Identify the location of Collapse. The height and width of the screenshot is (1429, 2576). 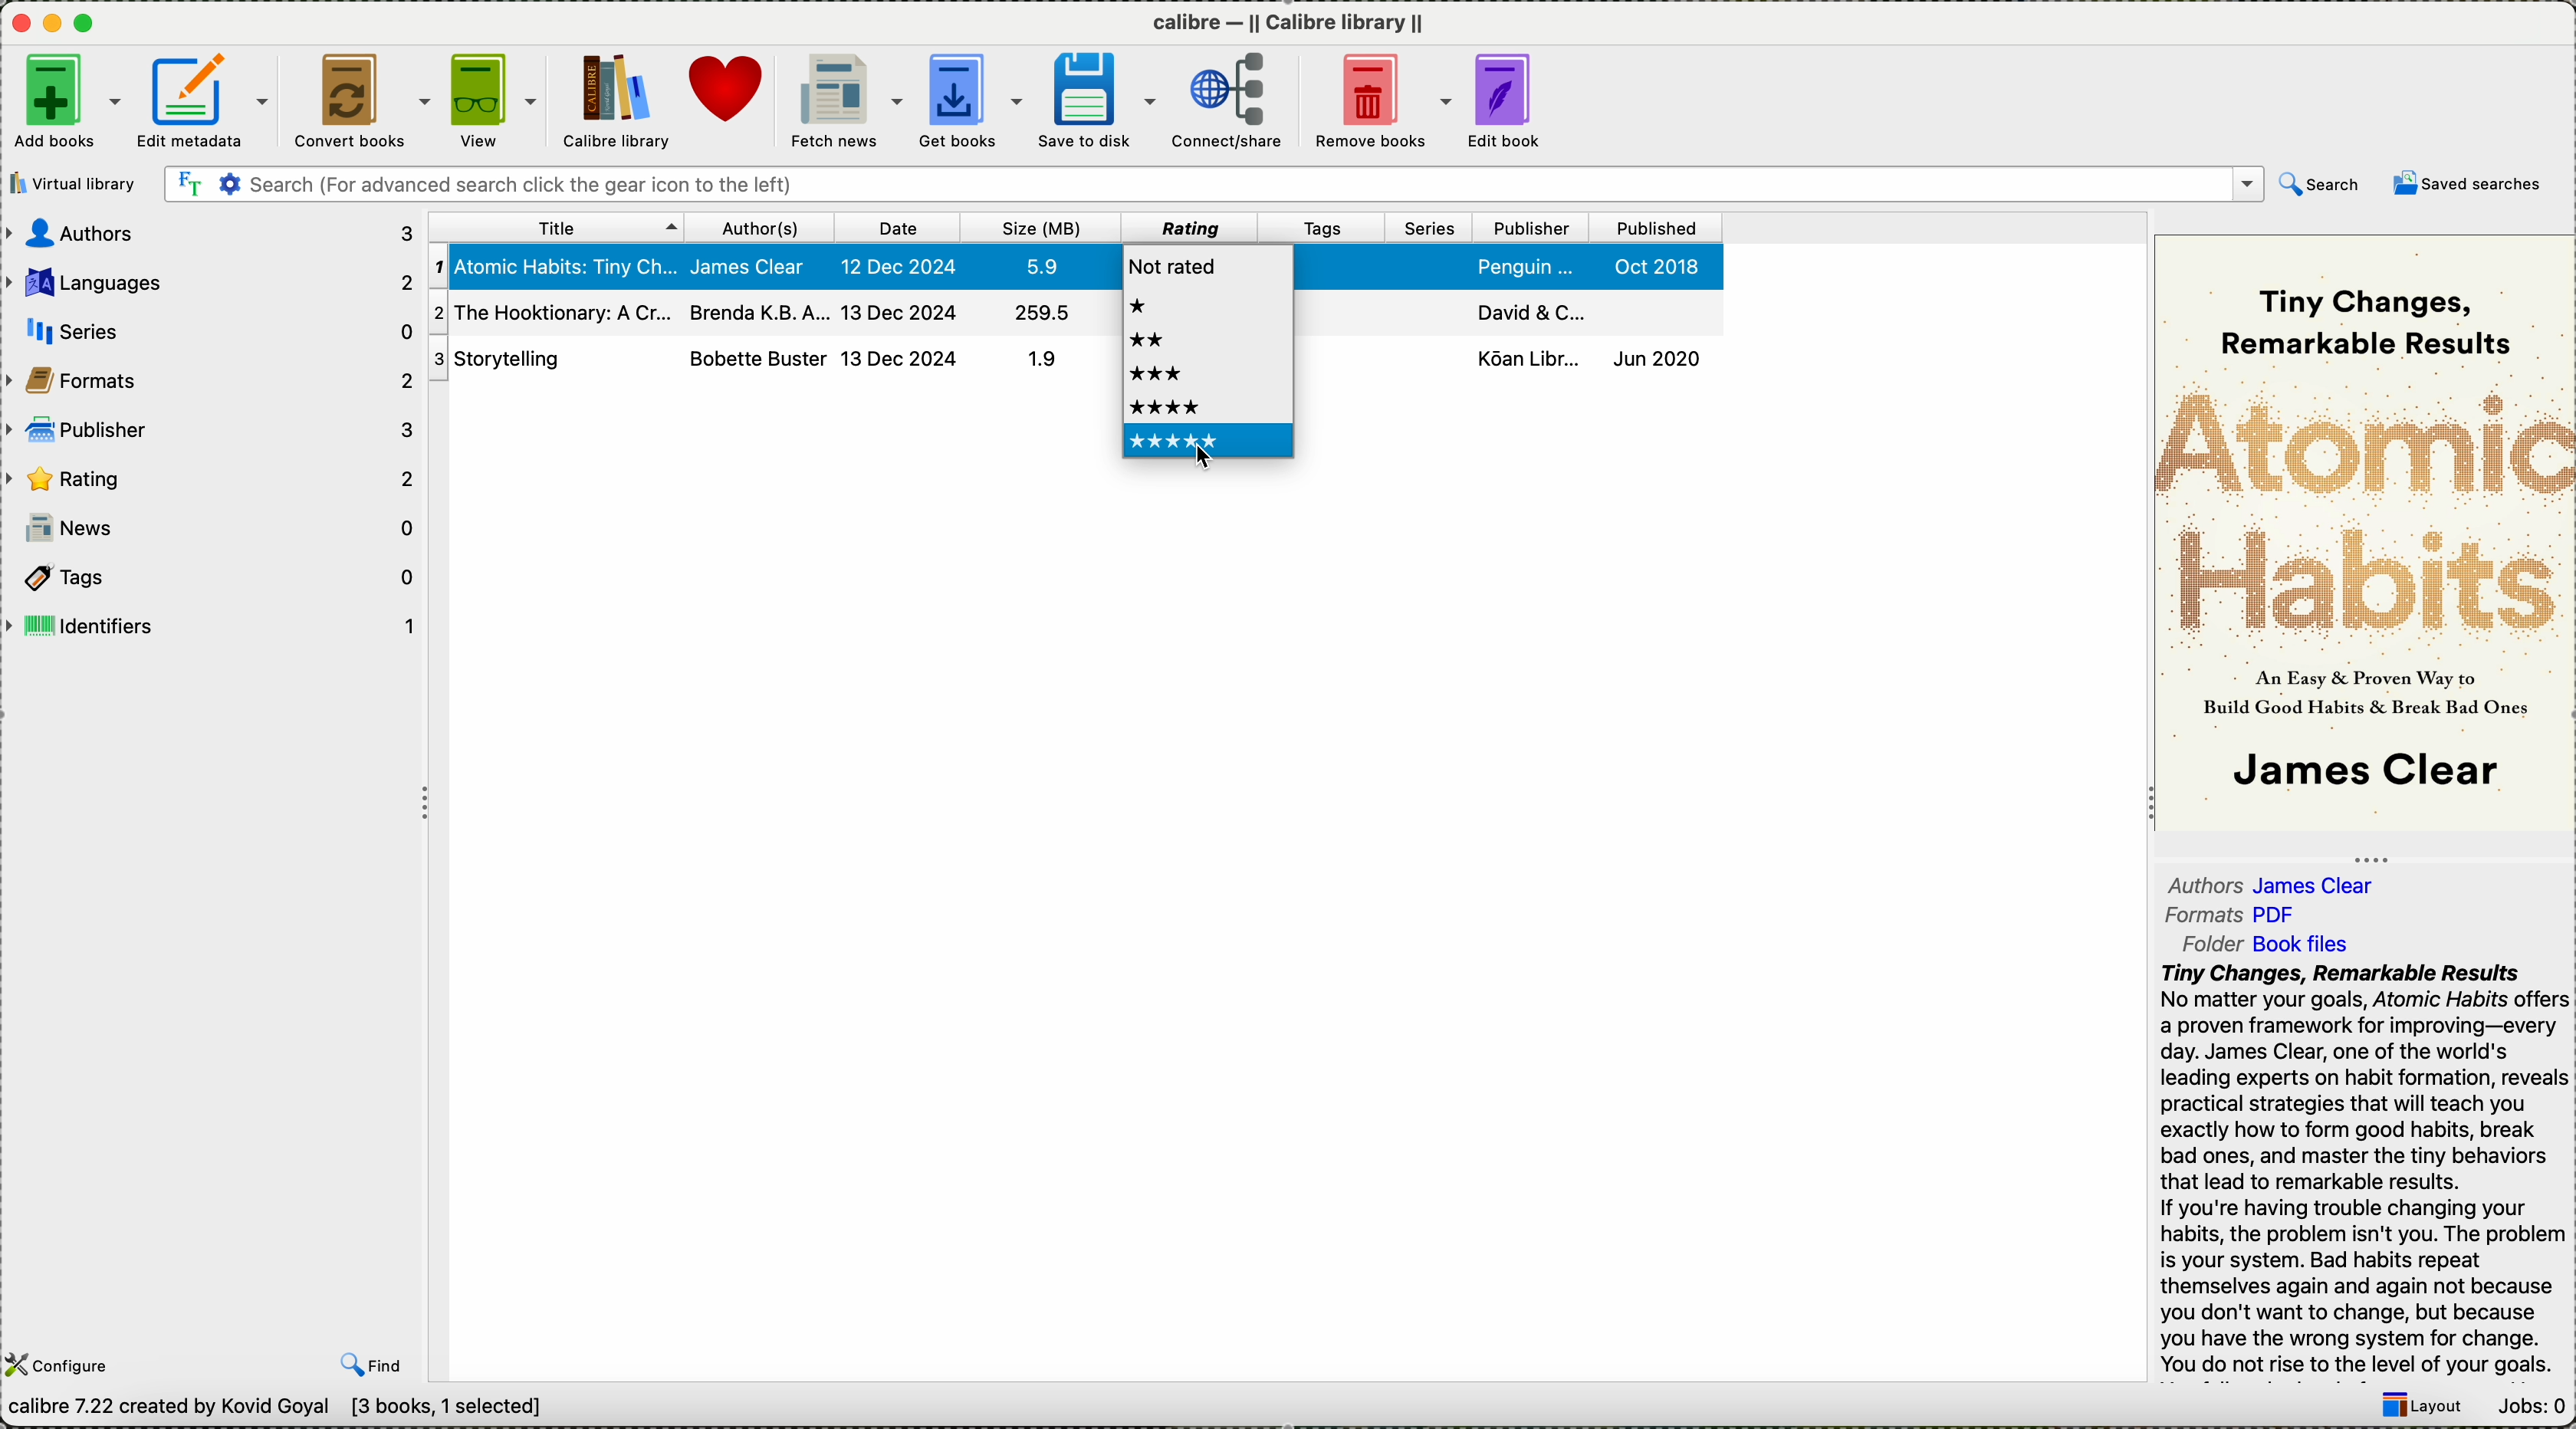
(2143, 806).